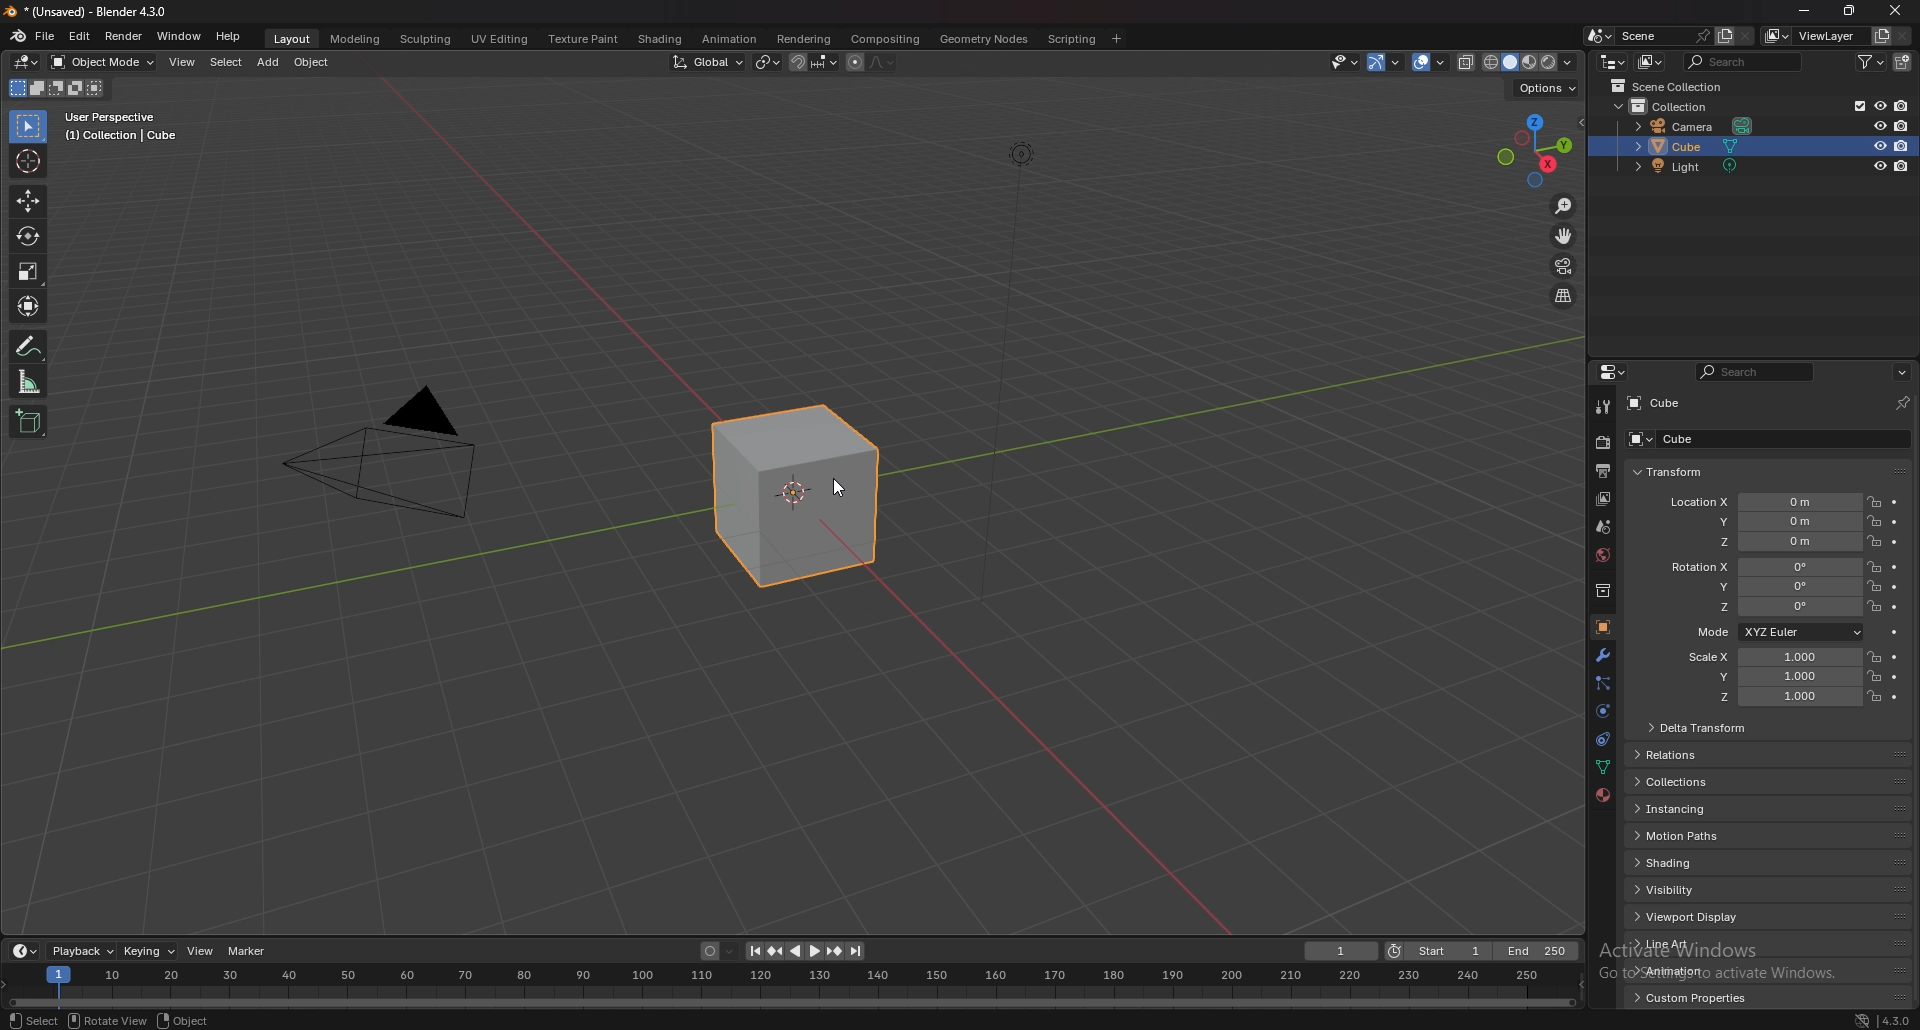 This screenshot has height=1030, width=1920. I want to click on hide in viewport, so click(1879, 125).